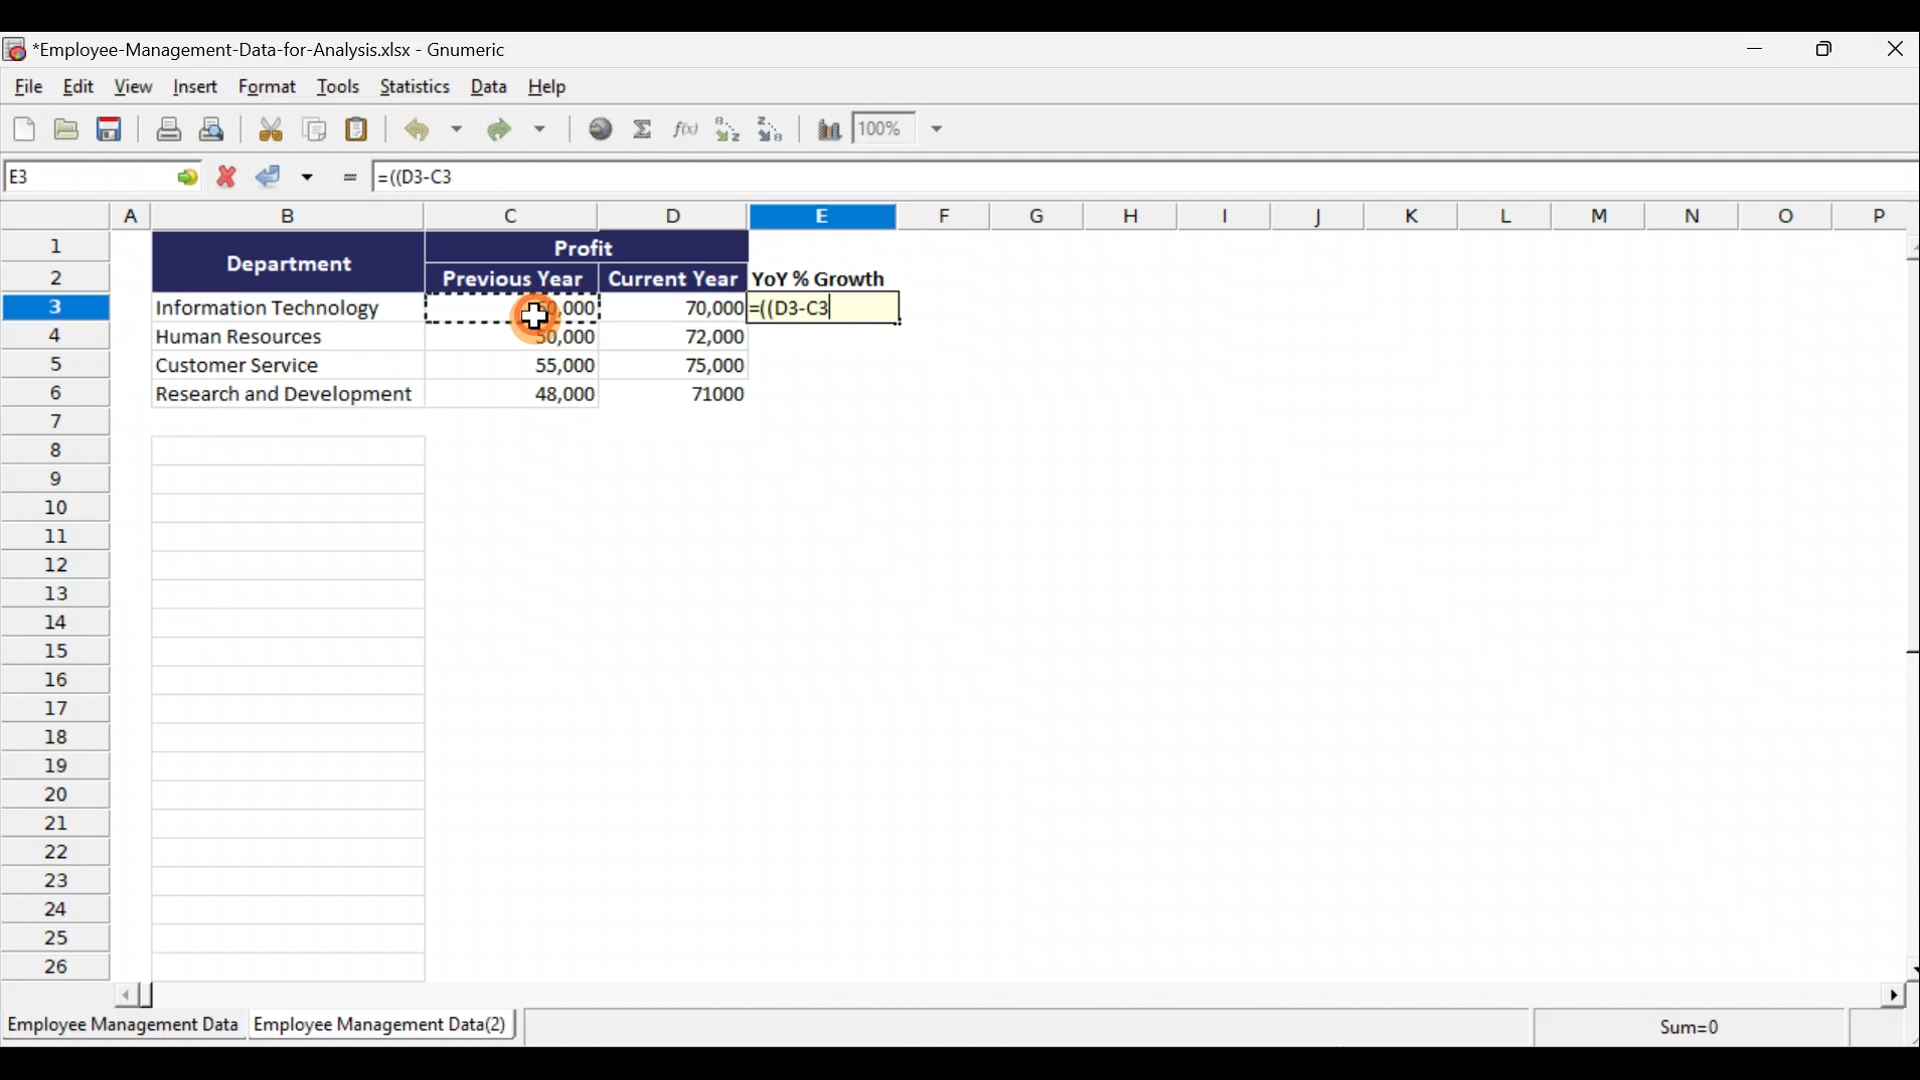 This screenshot has height=1080, width=1920. I want to click on Insert, so click(193, 89).